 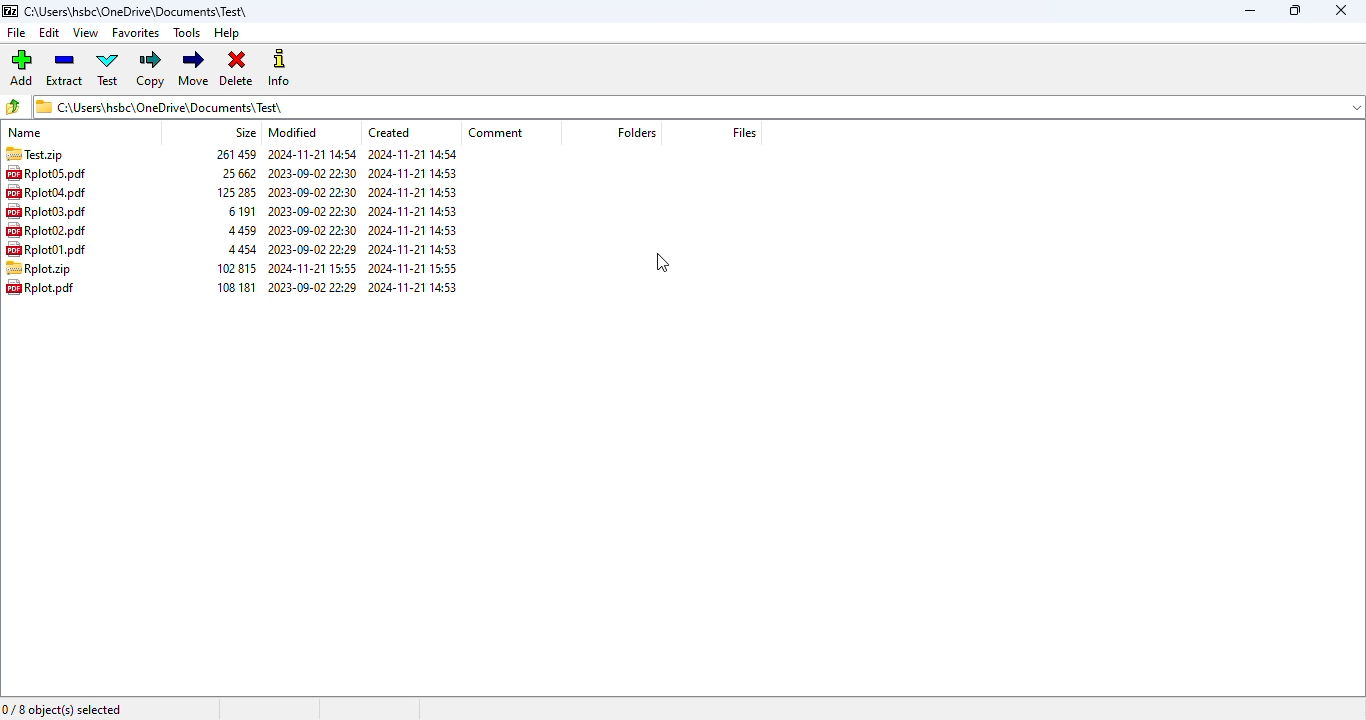 What do you see at coordinates (108, 68) in the screenshot?
I see `test` at bounding box center [108, 68].